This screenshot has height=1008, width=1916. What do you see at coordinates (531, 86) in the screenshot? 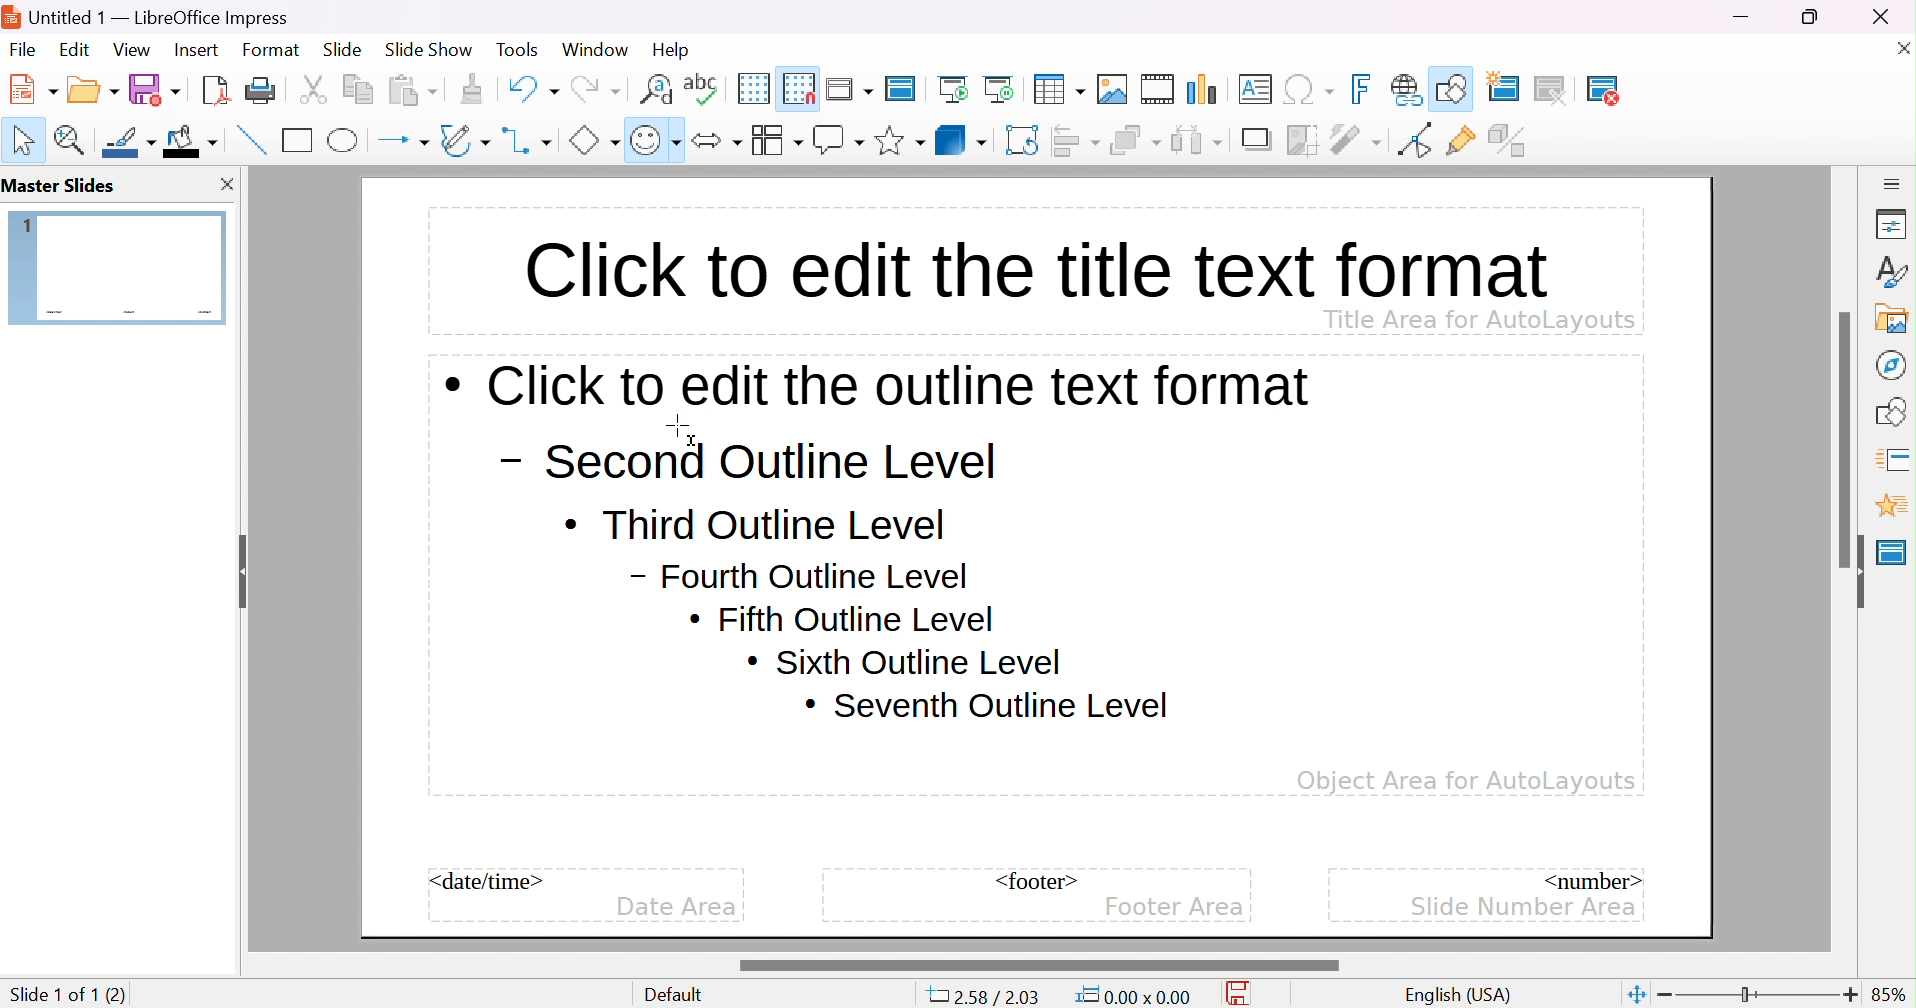
I see `undo` at bounding box center [531, 86].